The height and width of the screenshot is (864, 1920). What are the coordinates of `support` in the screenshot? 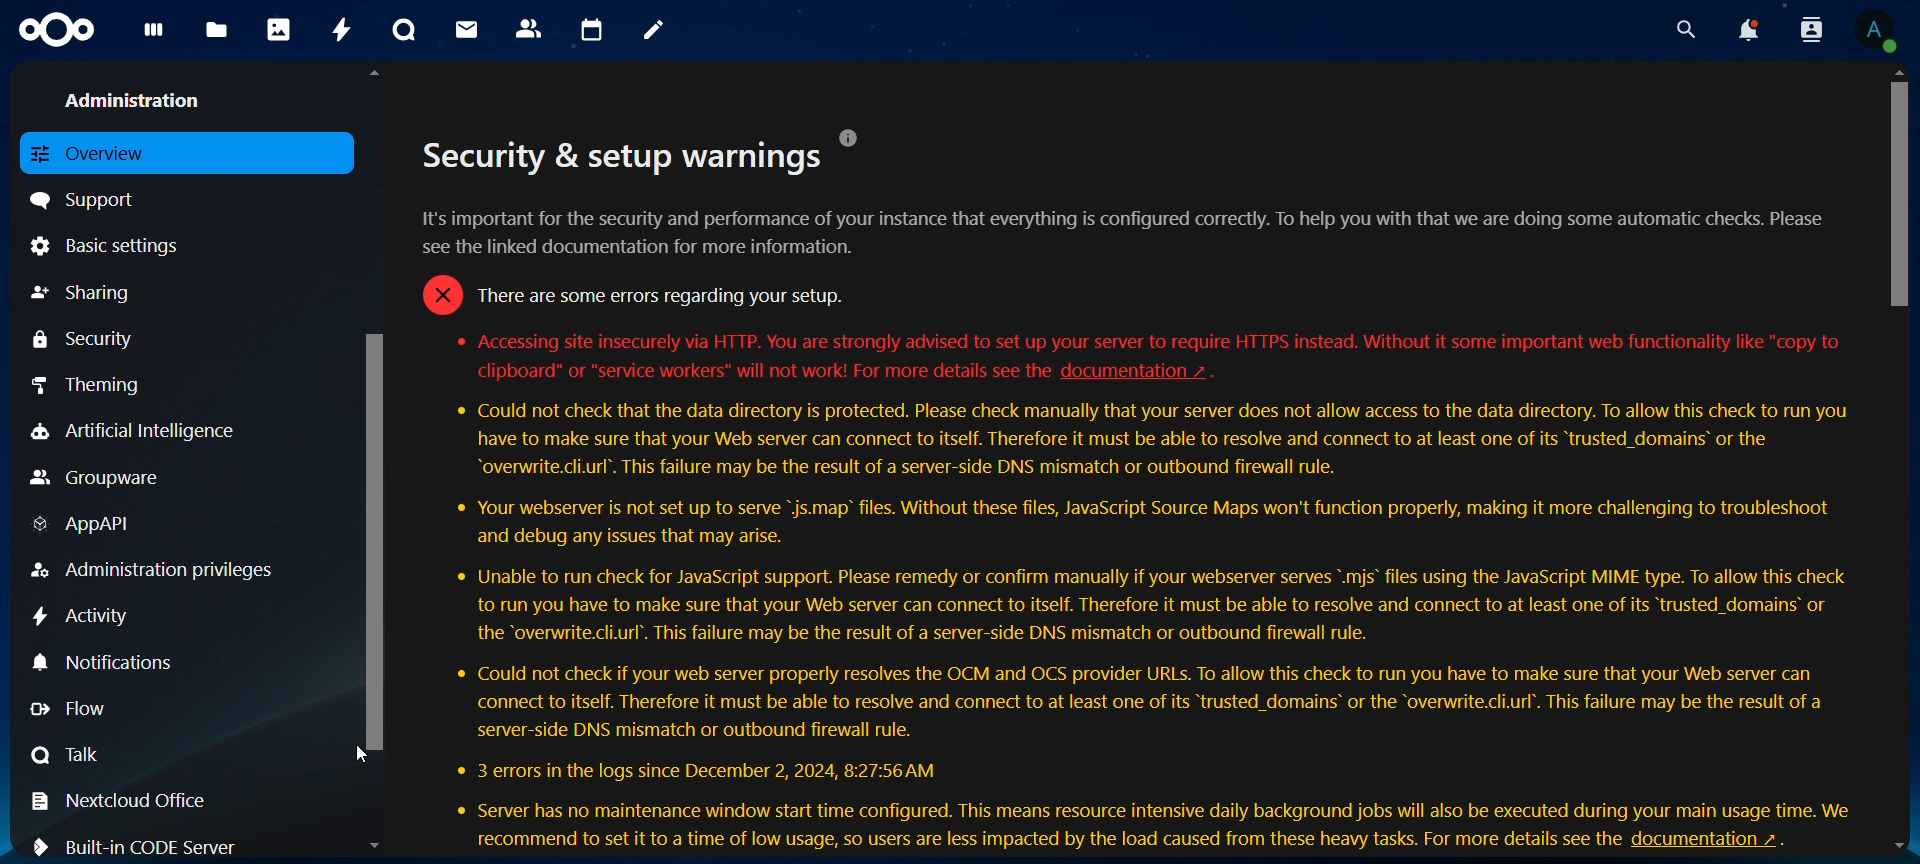 It's located at (91, 198).